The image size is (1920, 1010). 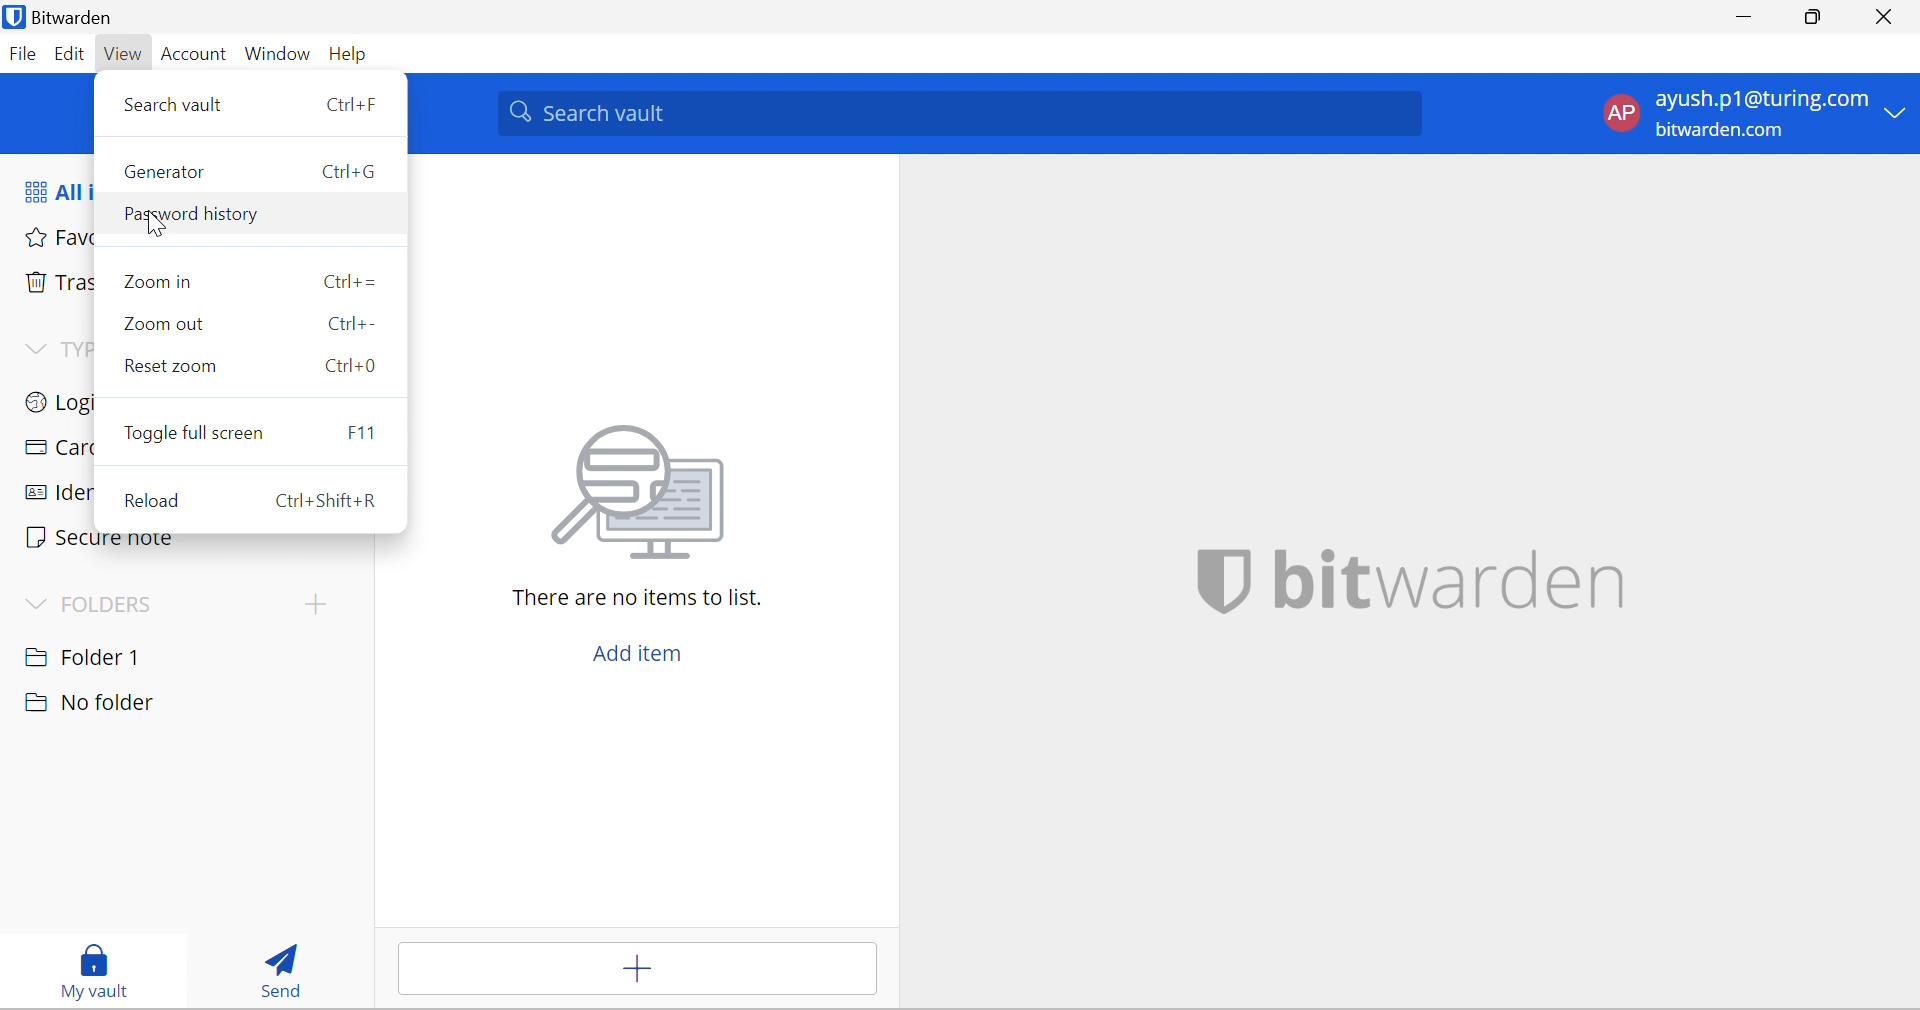 I want to click on Add Entry, so click(x=637, y=969).